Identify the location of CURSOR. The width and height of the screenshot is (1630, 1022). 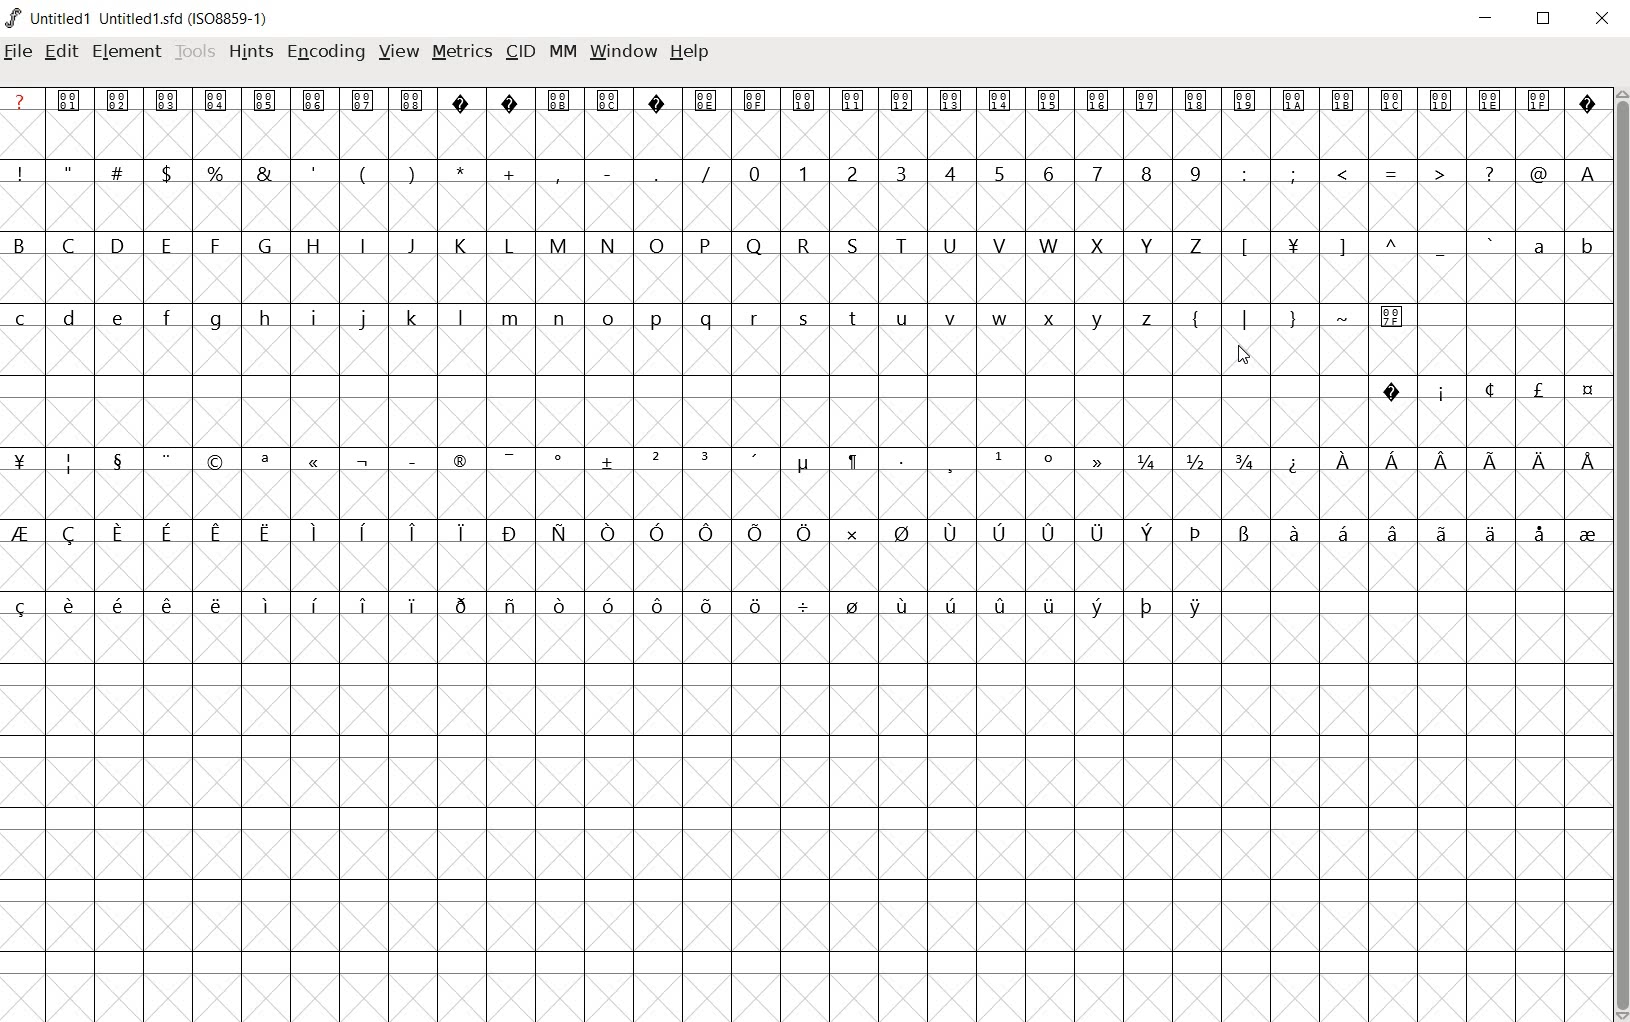
(1244, 358).